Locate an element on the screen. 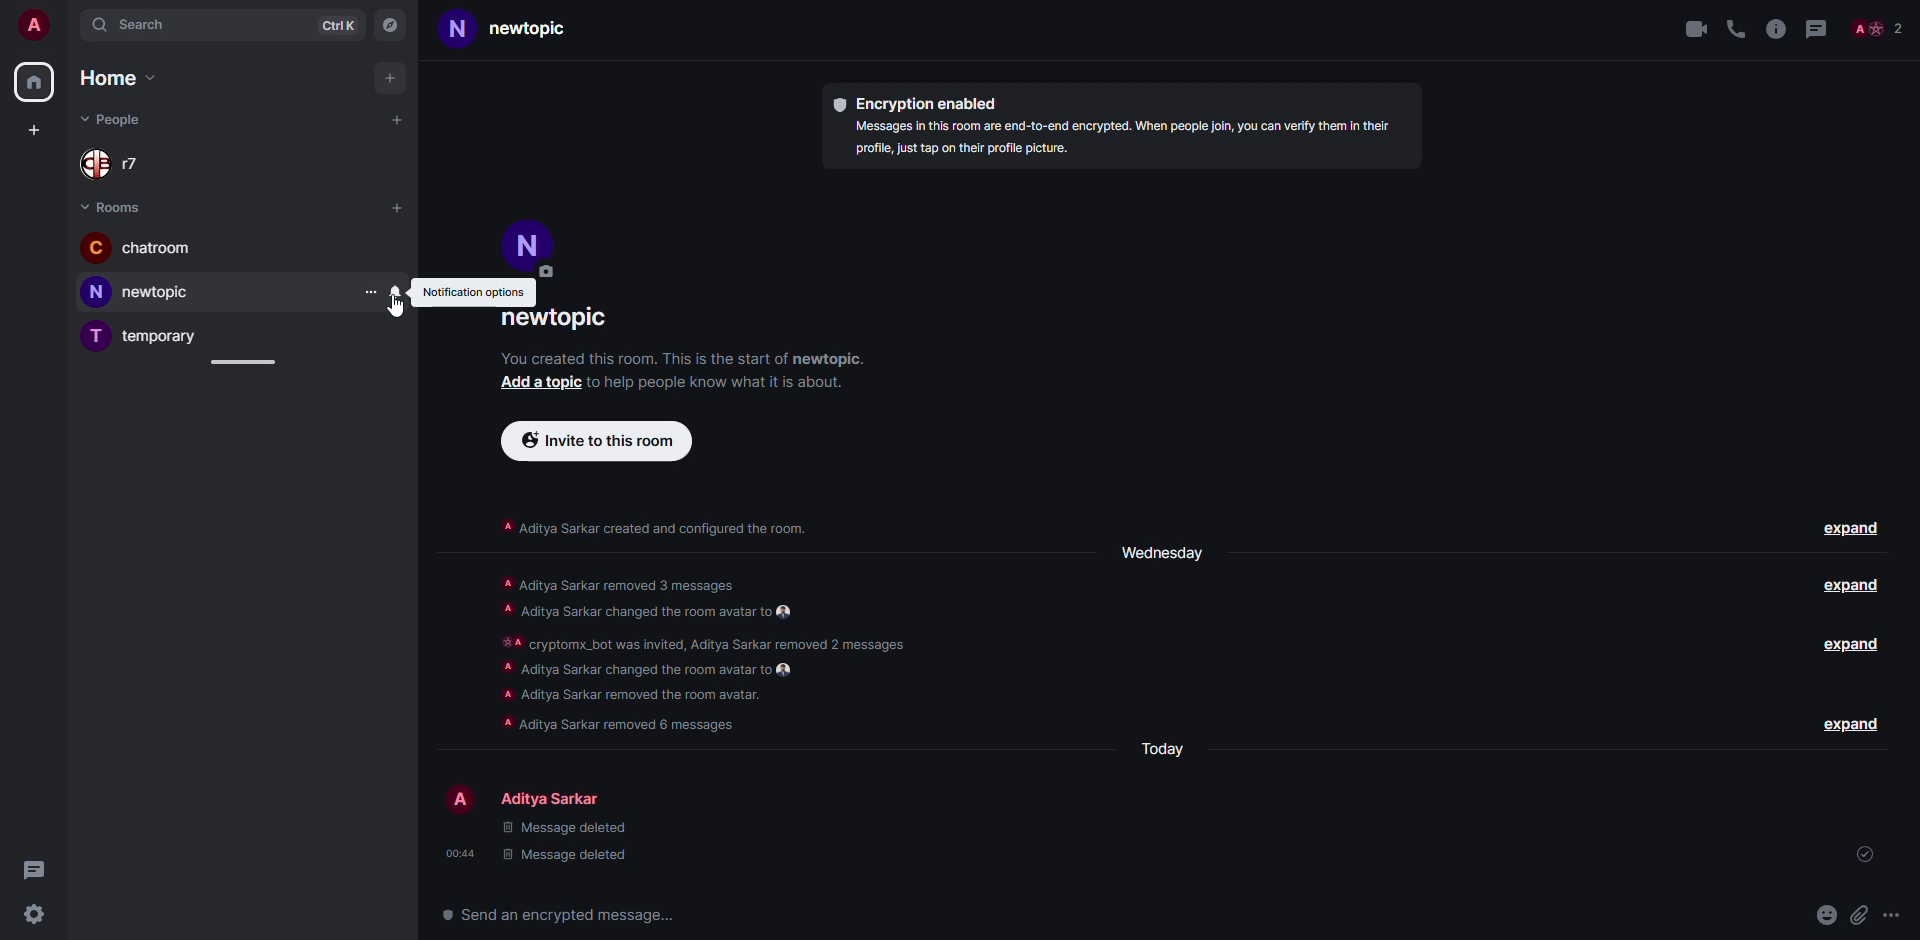 Image resolution: width=1920 pixels, height=940 pixels. voice is located at coordinates (1734, 28).